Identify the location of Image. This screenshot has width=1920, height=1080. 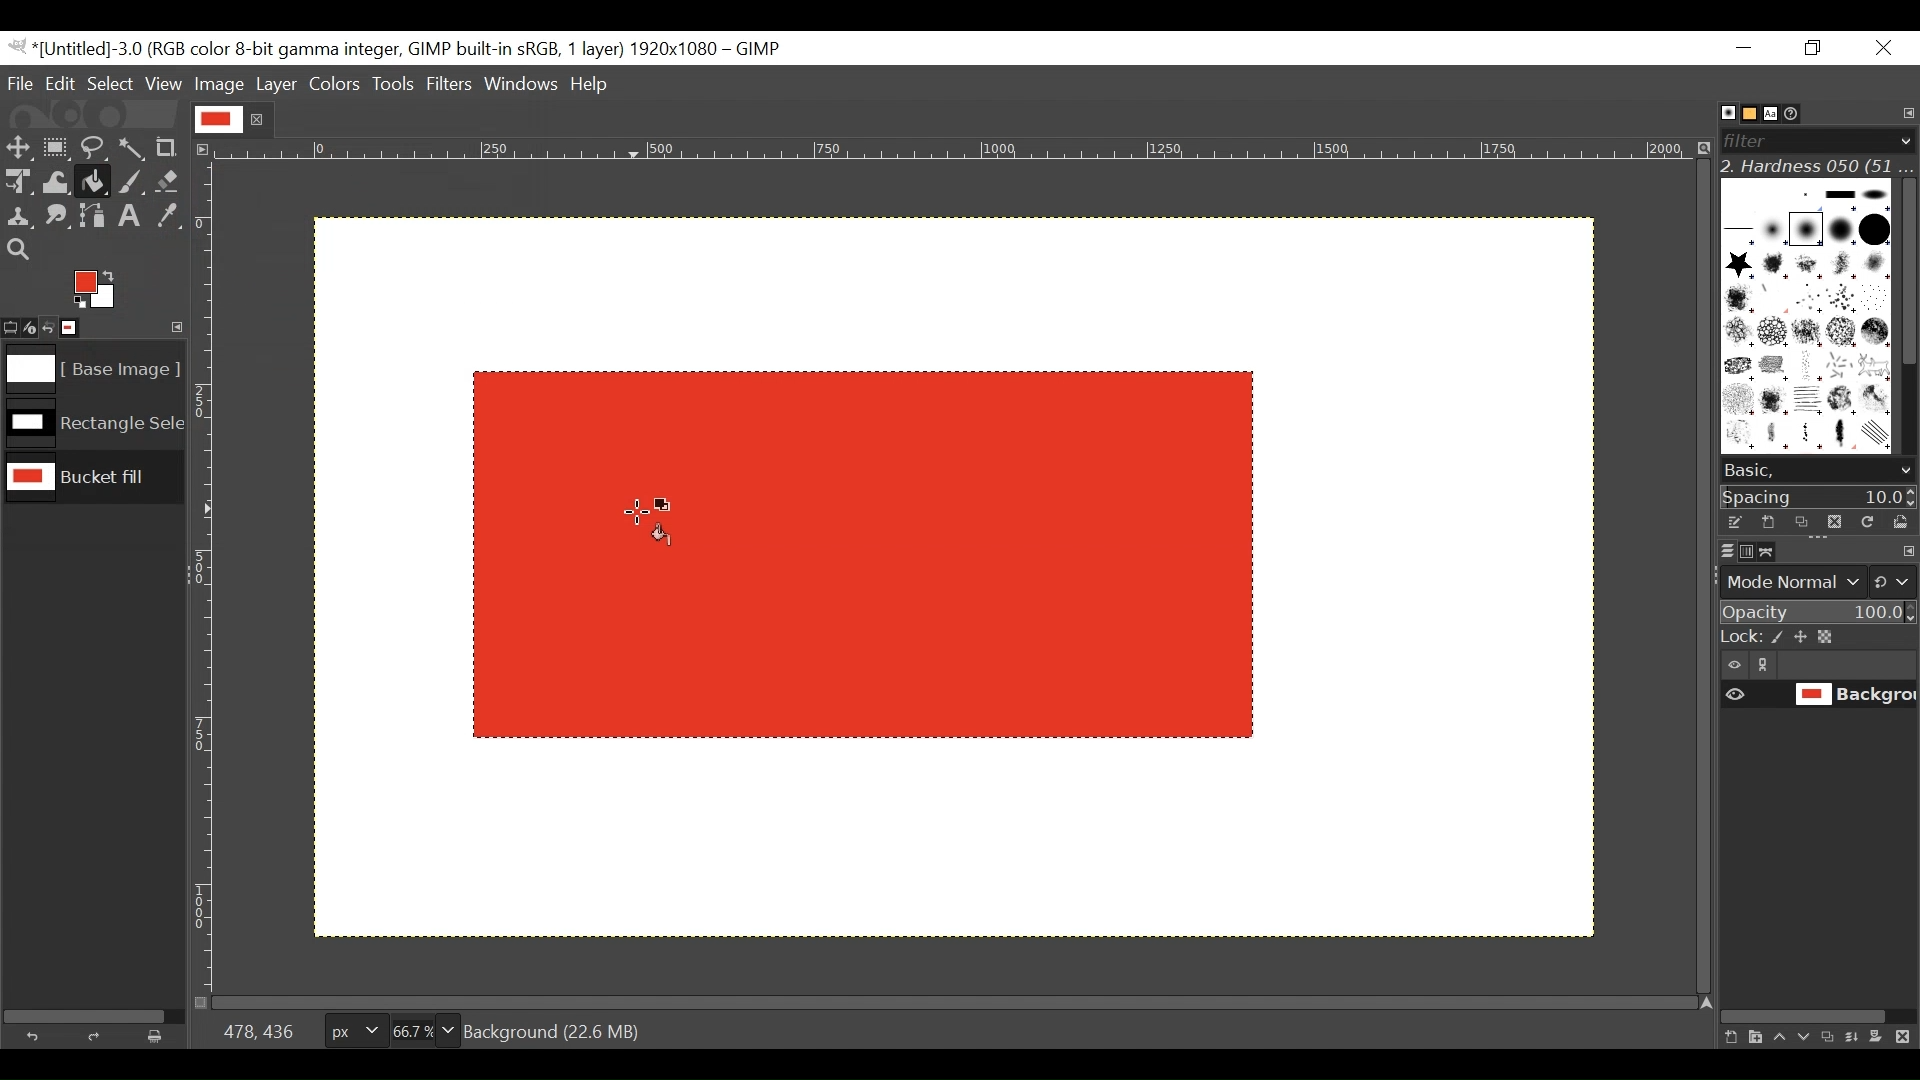
(93, 428).